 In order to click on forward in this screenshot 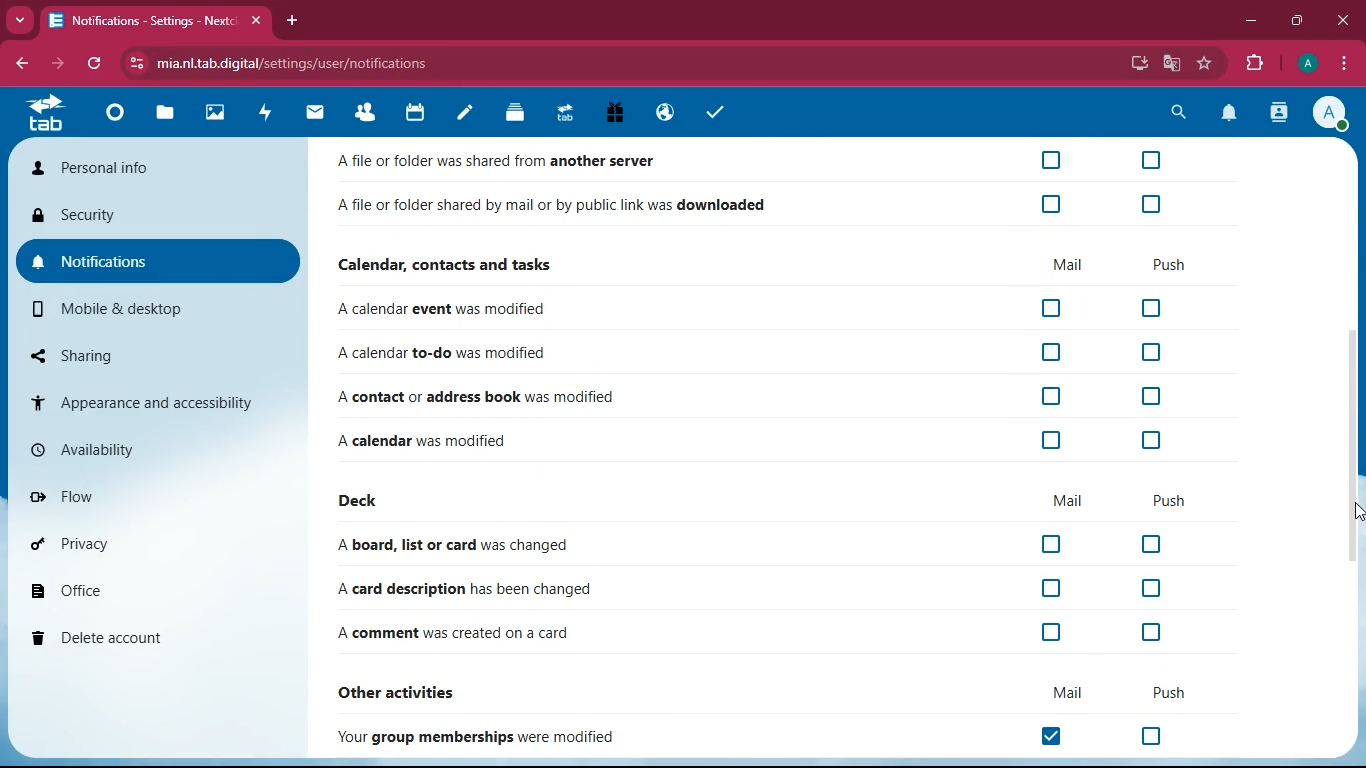, I will do `click(55, 64)`.